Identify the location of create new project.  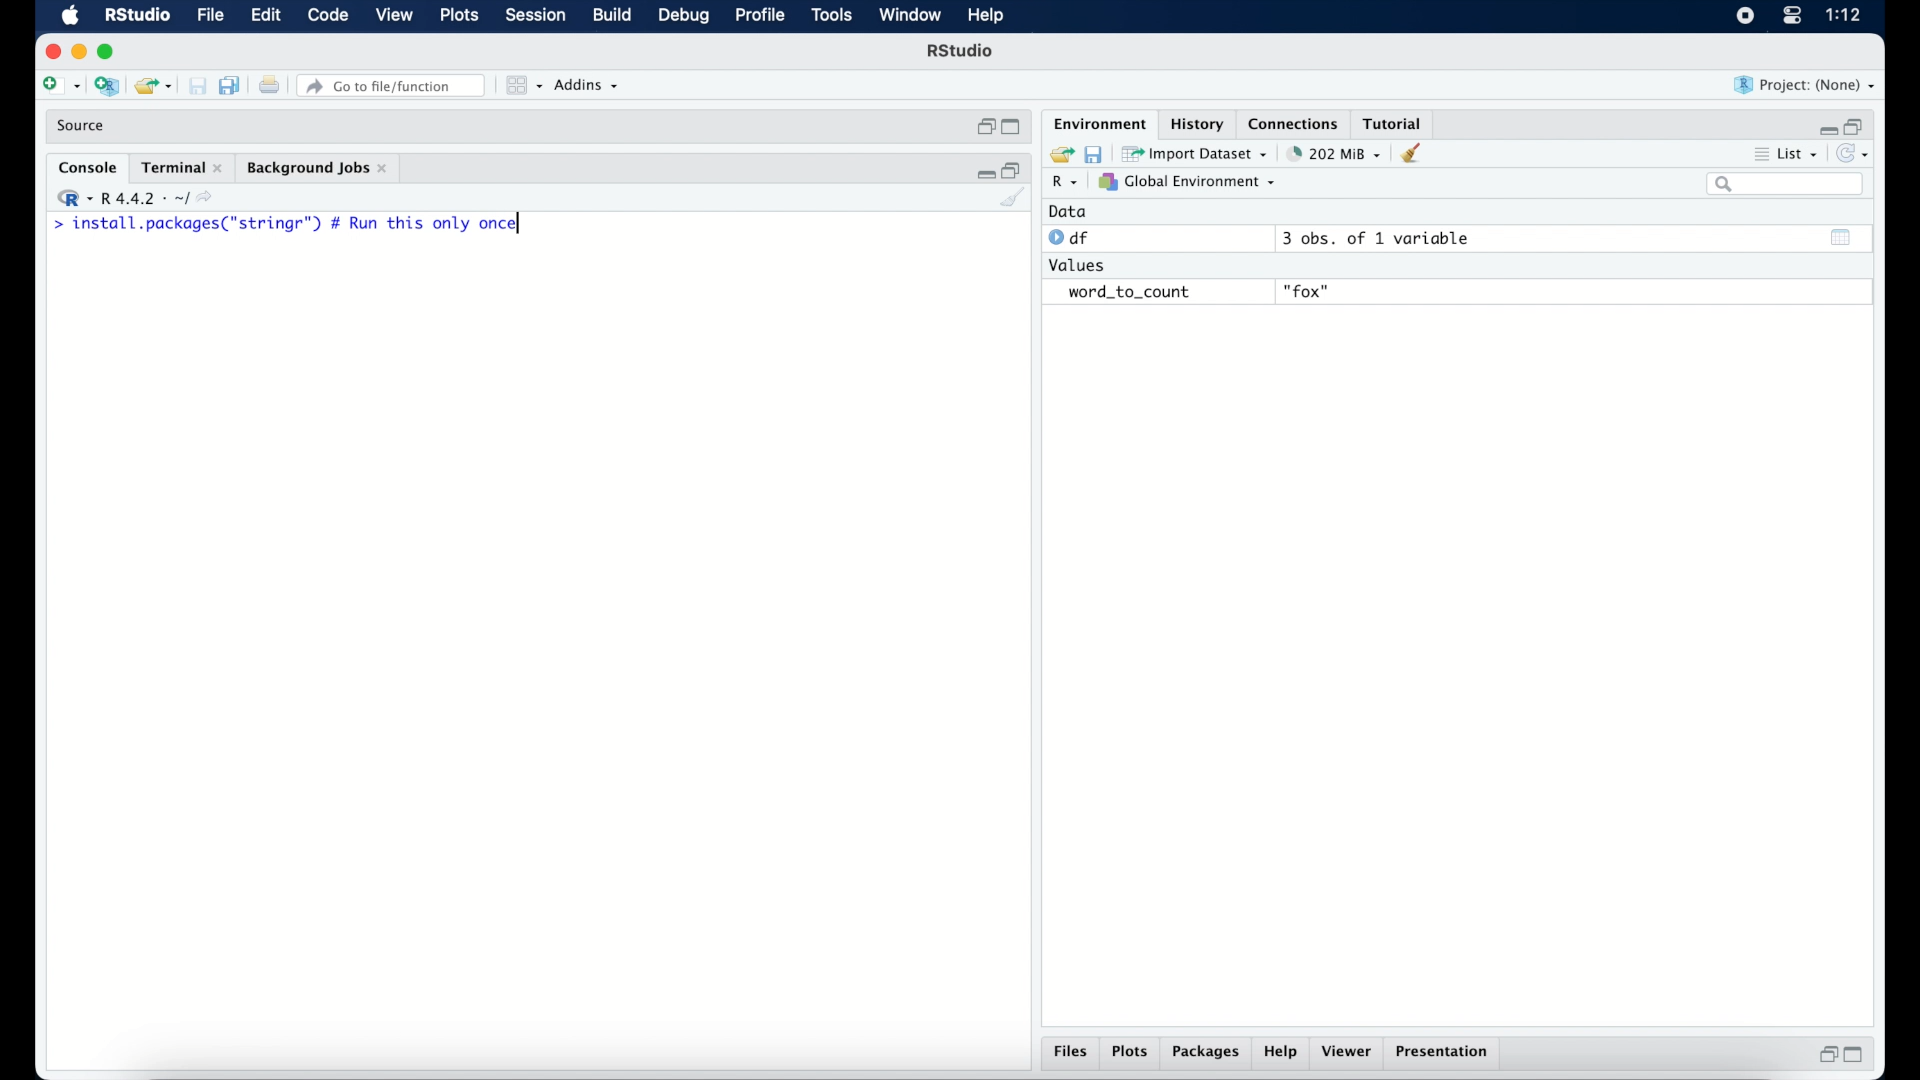
(106, 87).